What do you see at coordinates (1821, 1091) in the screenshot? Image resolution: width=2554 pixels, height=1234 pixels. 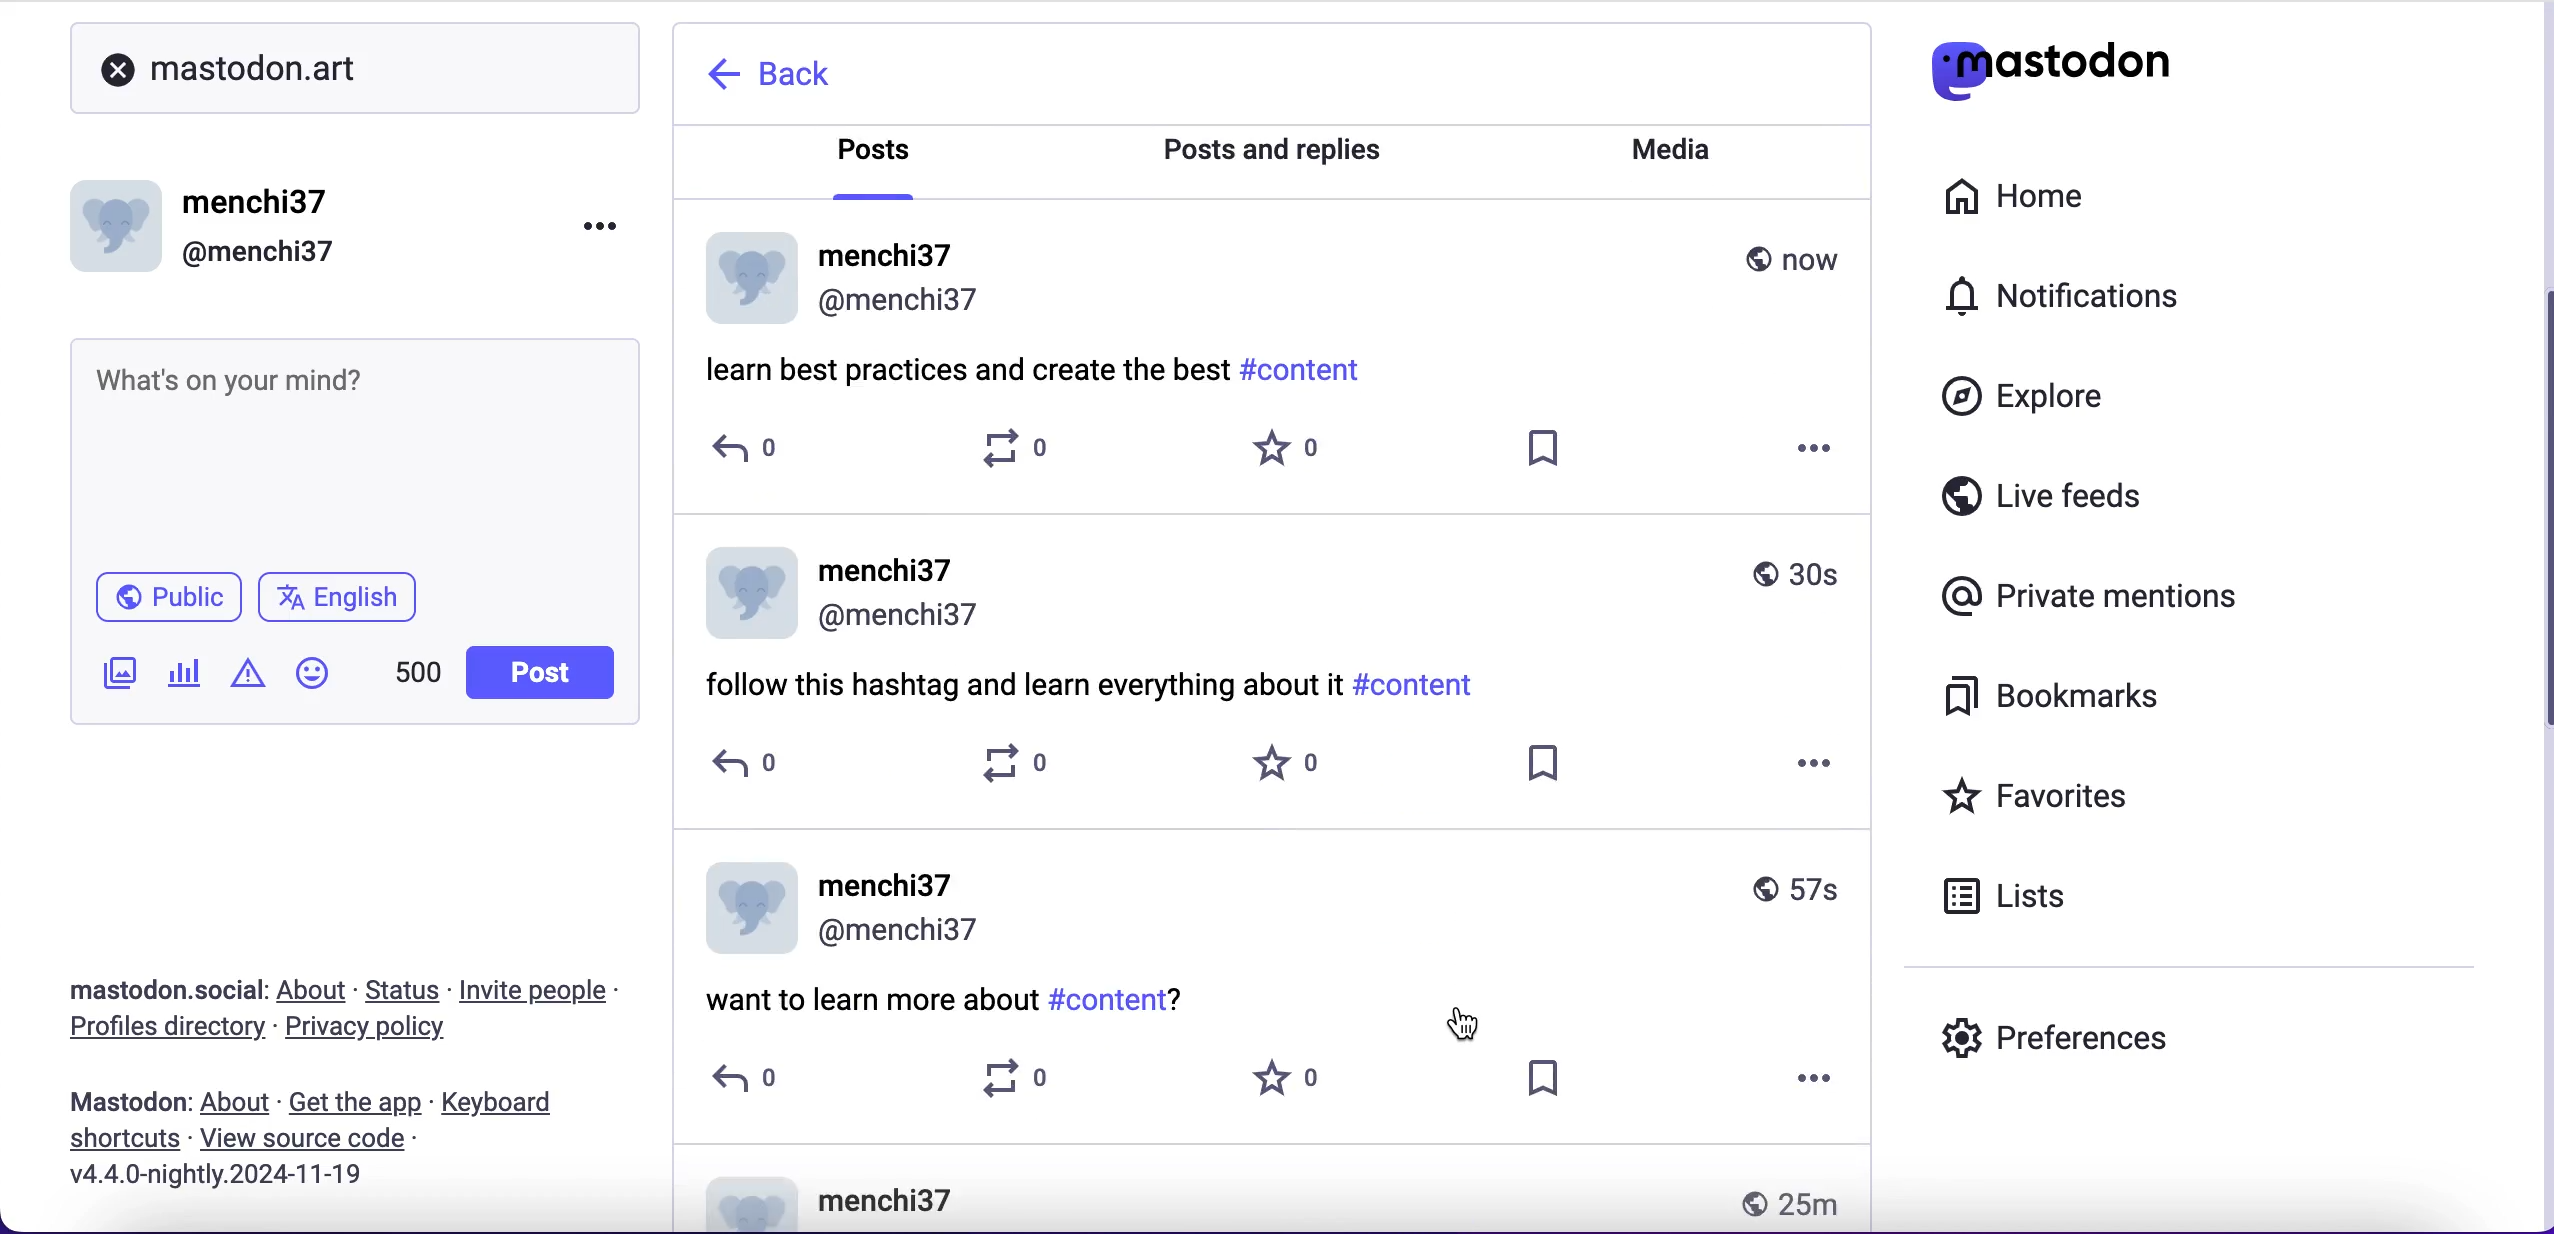 I see `options` at bounding box center [1821, 1091].